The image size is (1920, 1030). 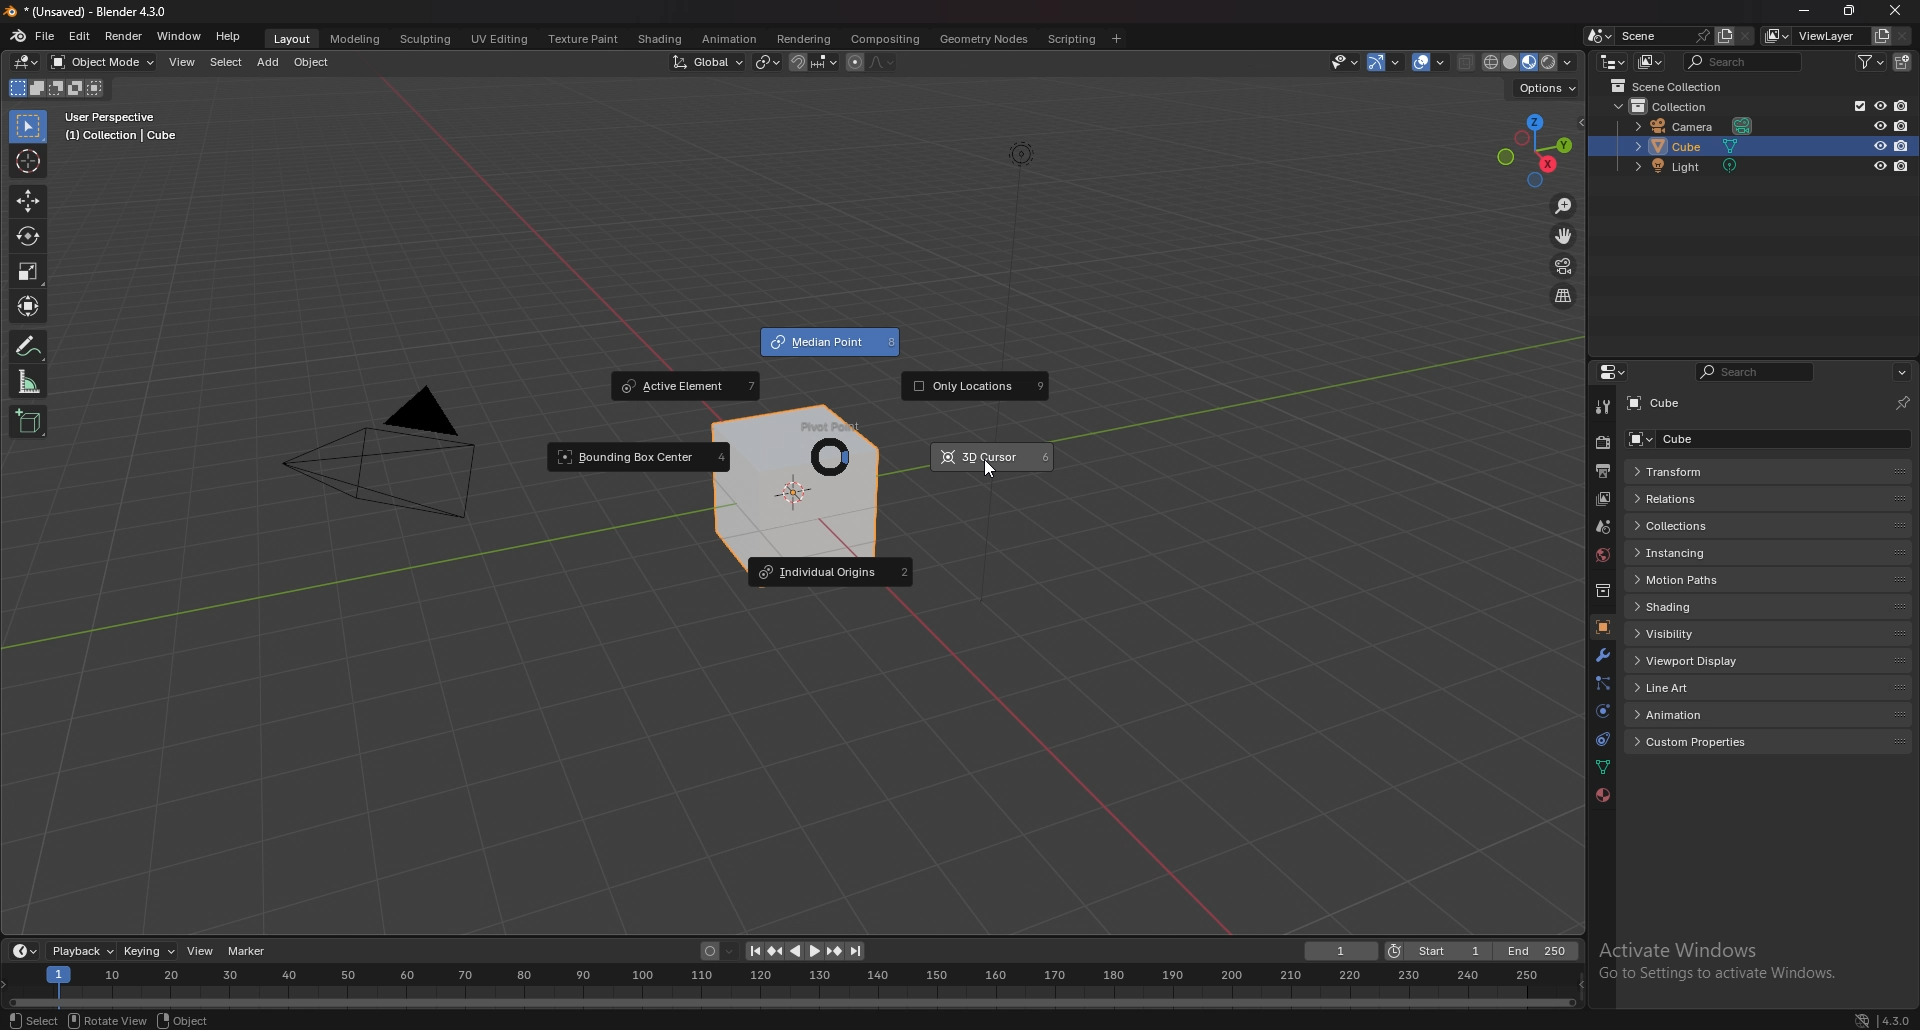 What do you see at coordinates (123, 36) in the screenshot?
I see `render` at bounding box center [123, 36].